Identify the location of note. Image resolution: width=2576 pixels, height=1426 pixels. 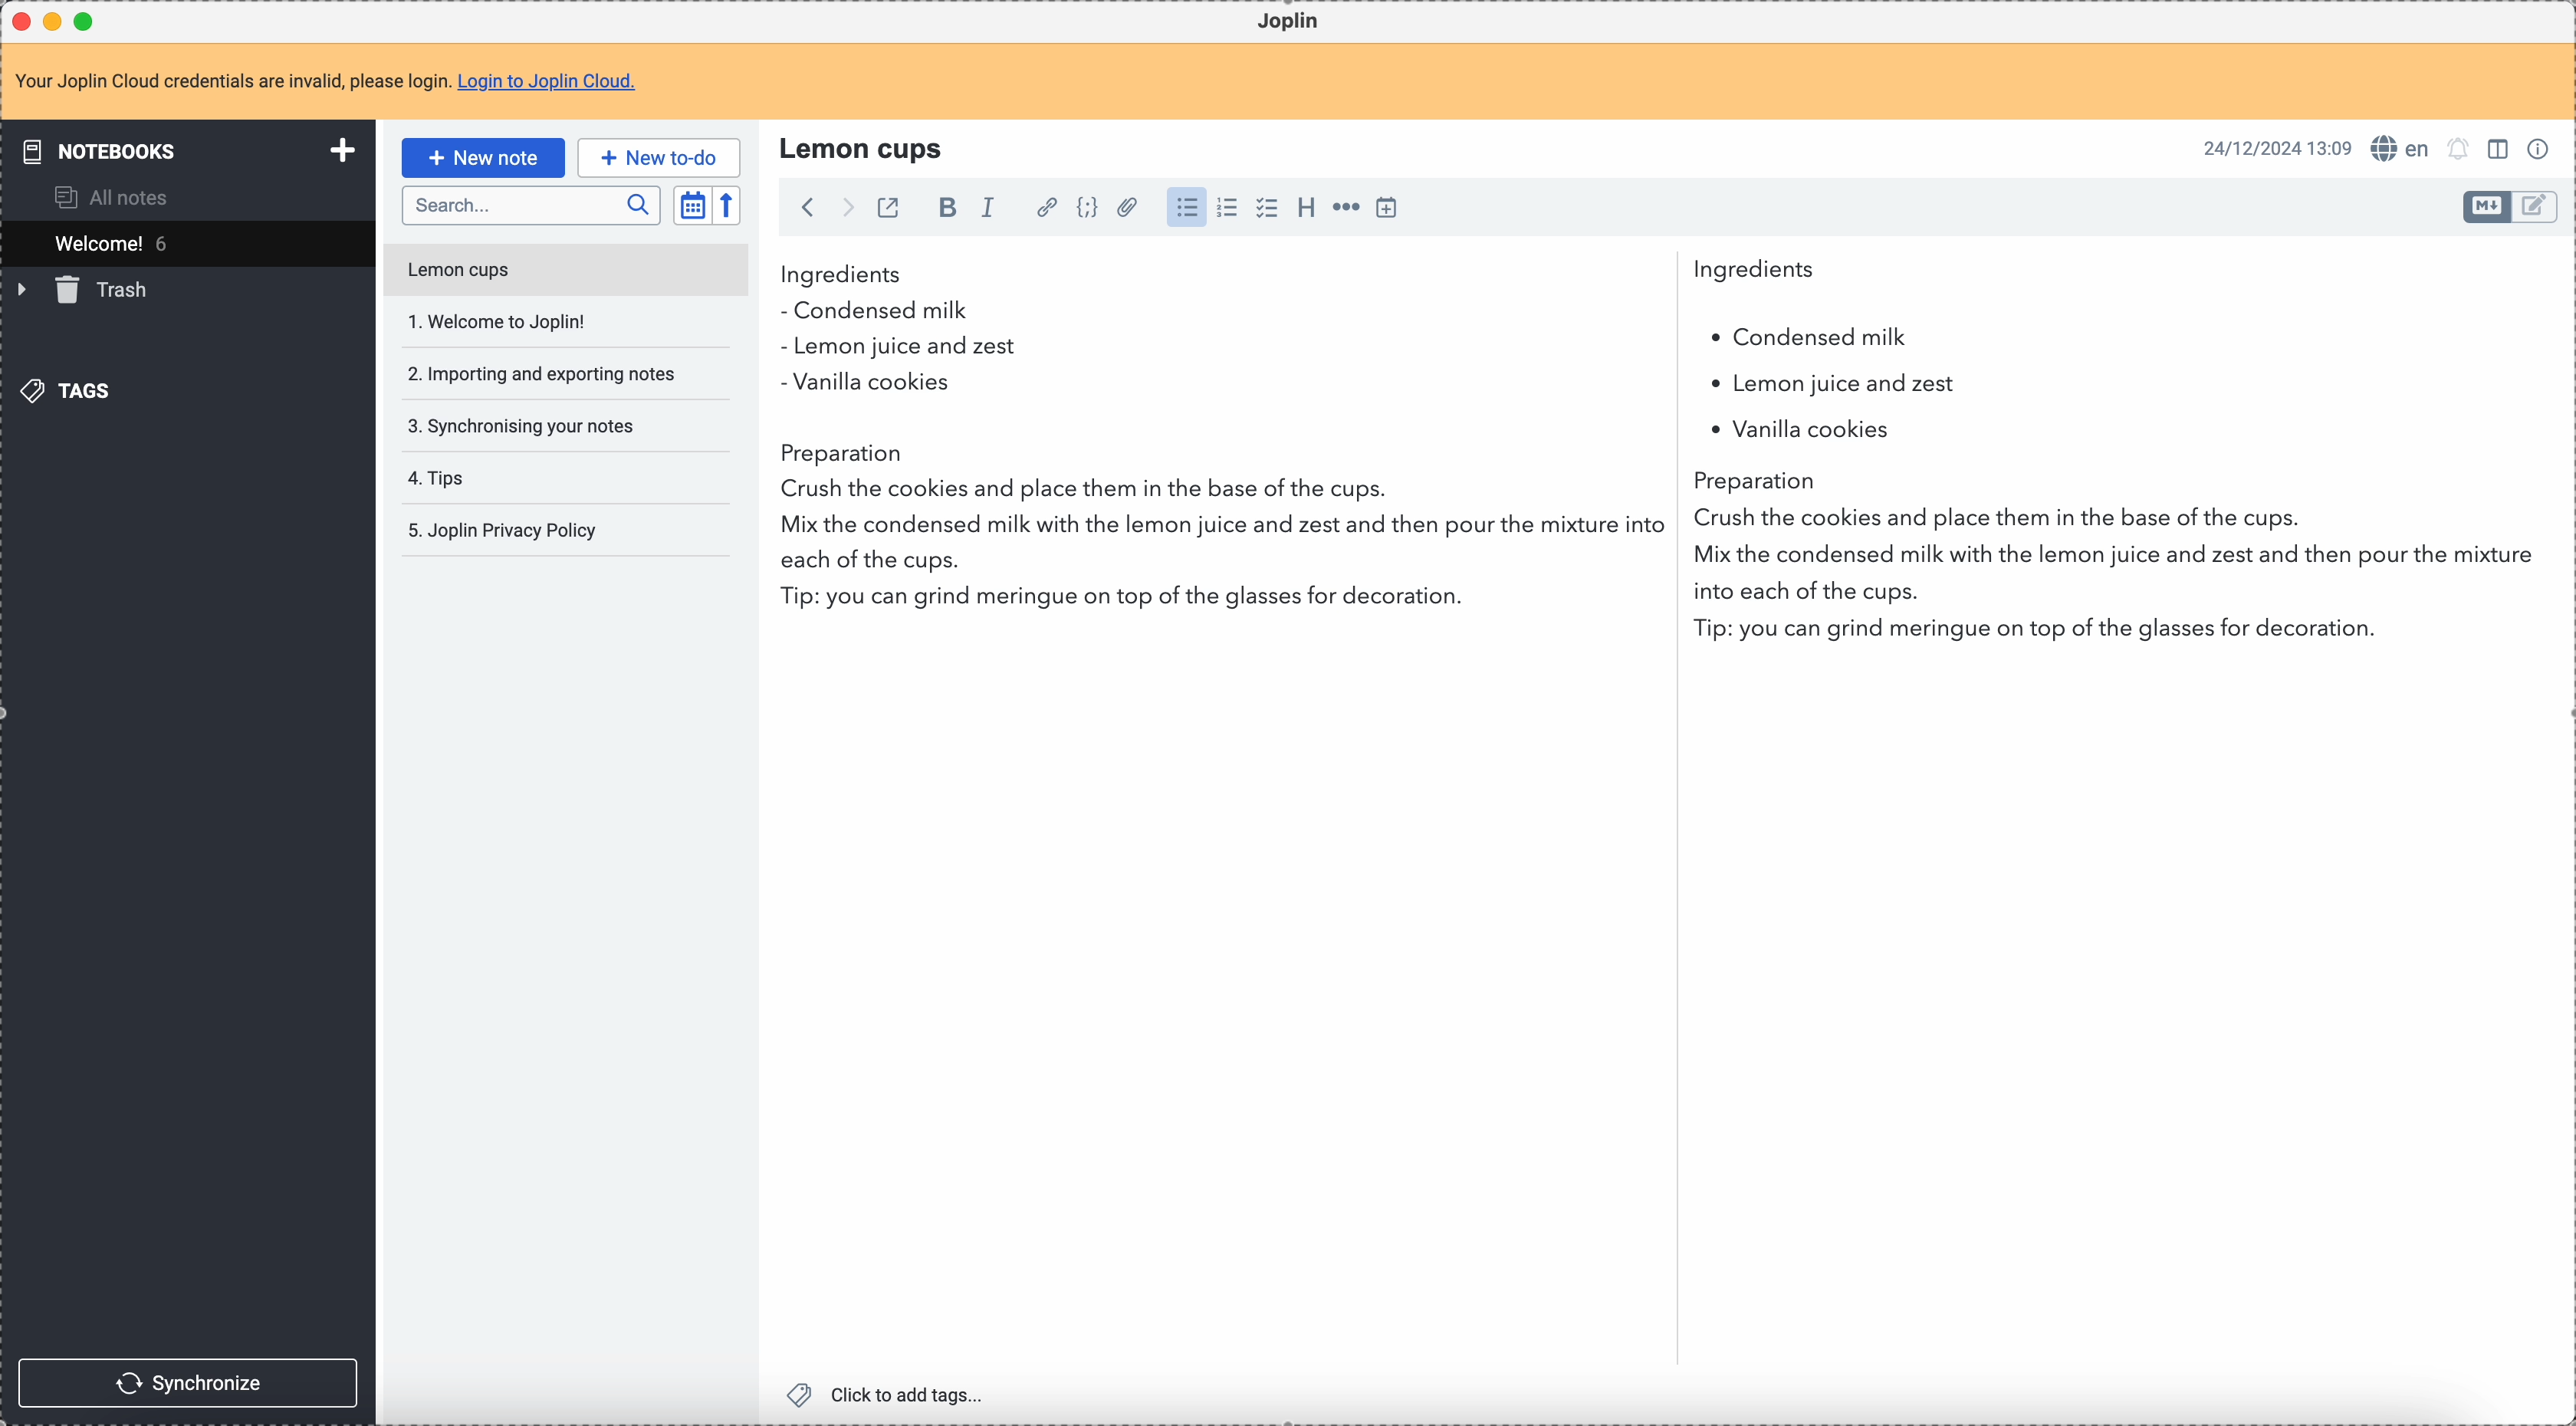
(338, 83).